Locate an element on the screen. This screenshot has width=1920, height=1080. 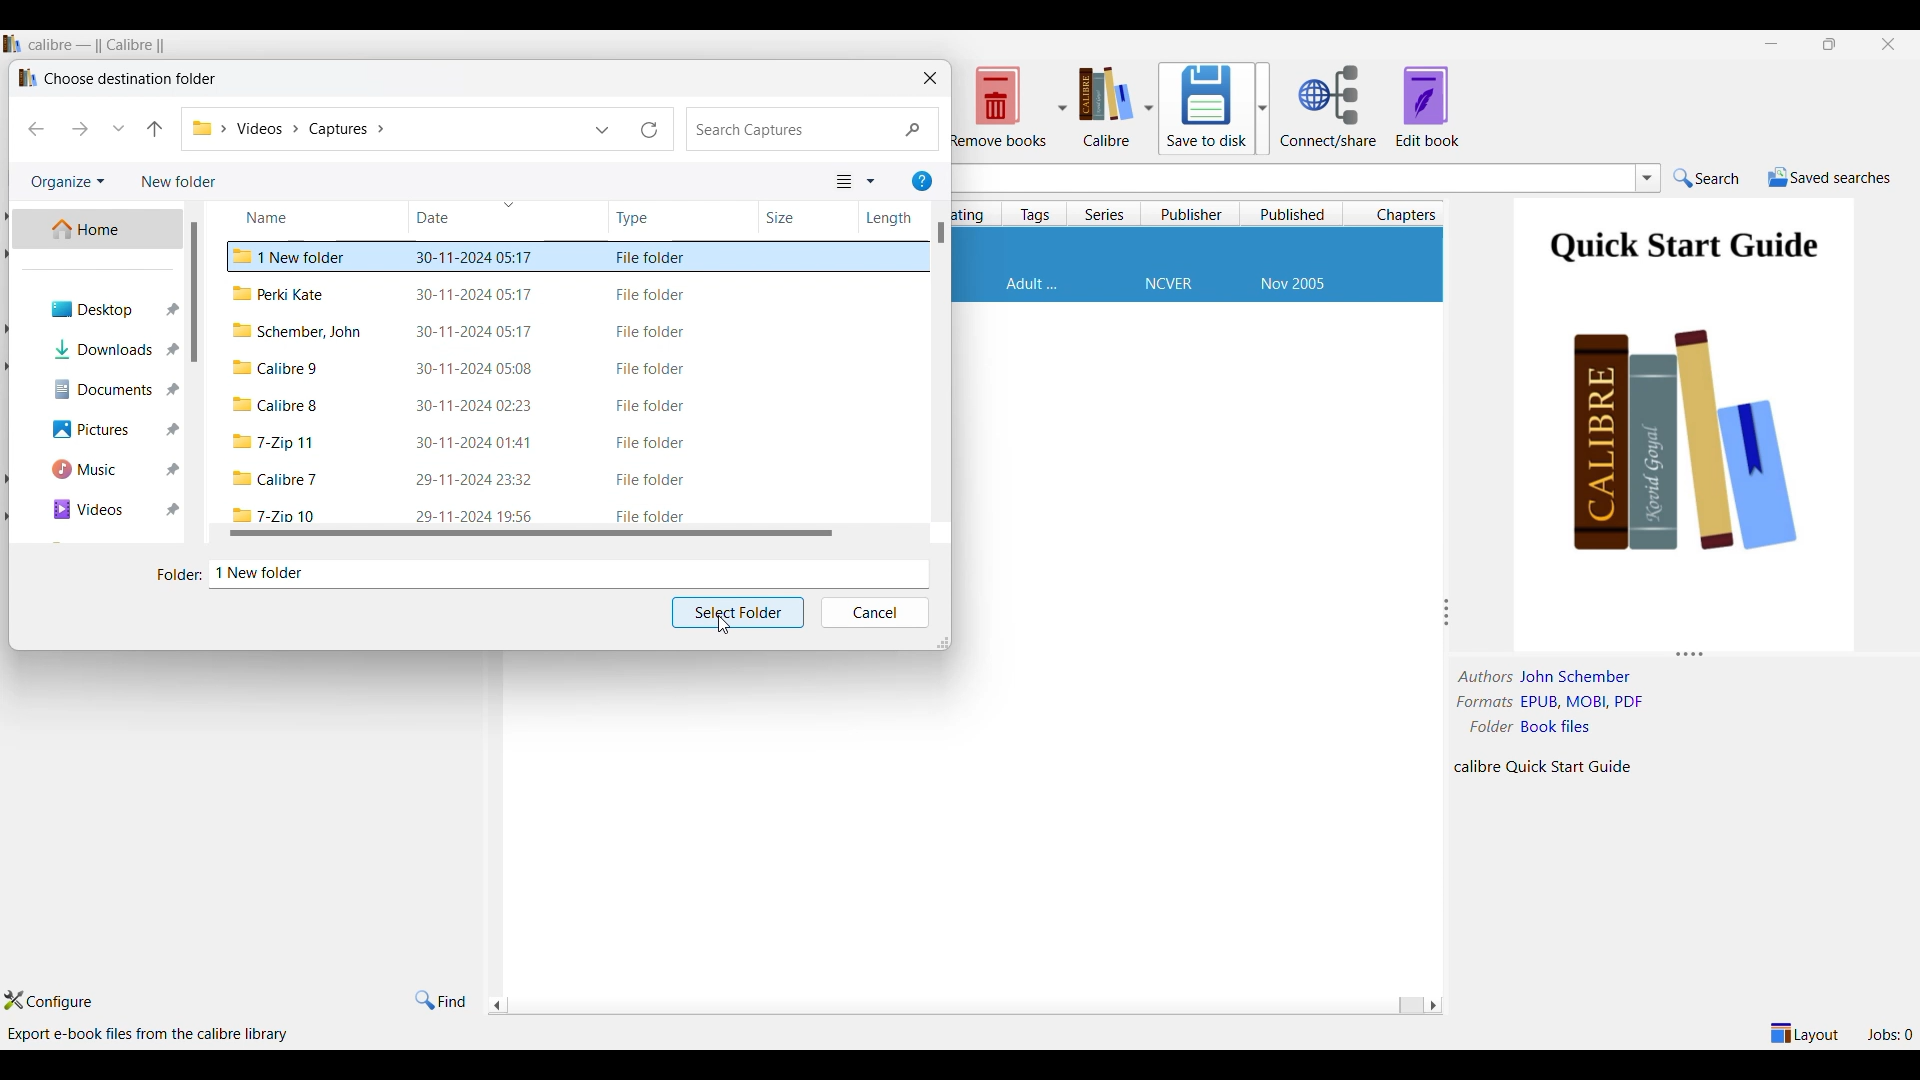
folder is located at coordinates (275, 513).